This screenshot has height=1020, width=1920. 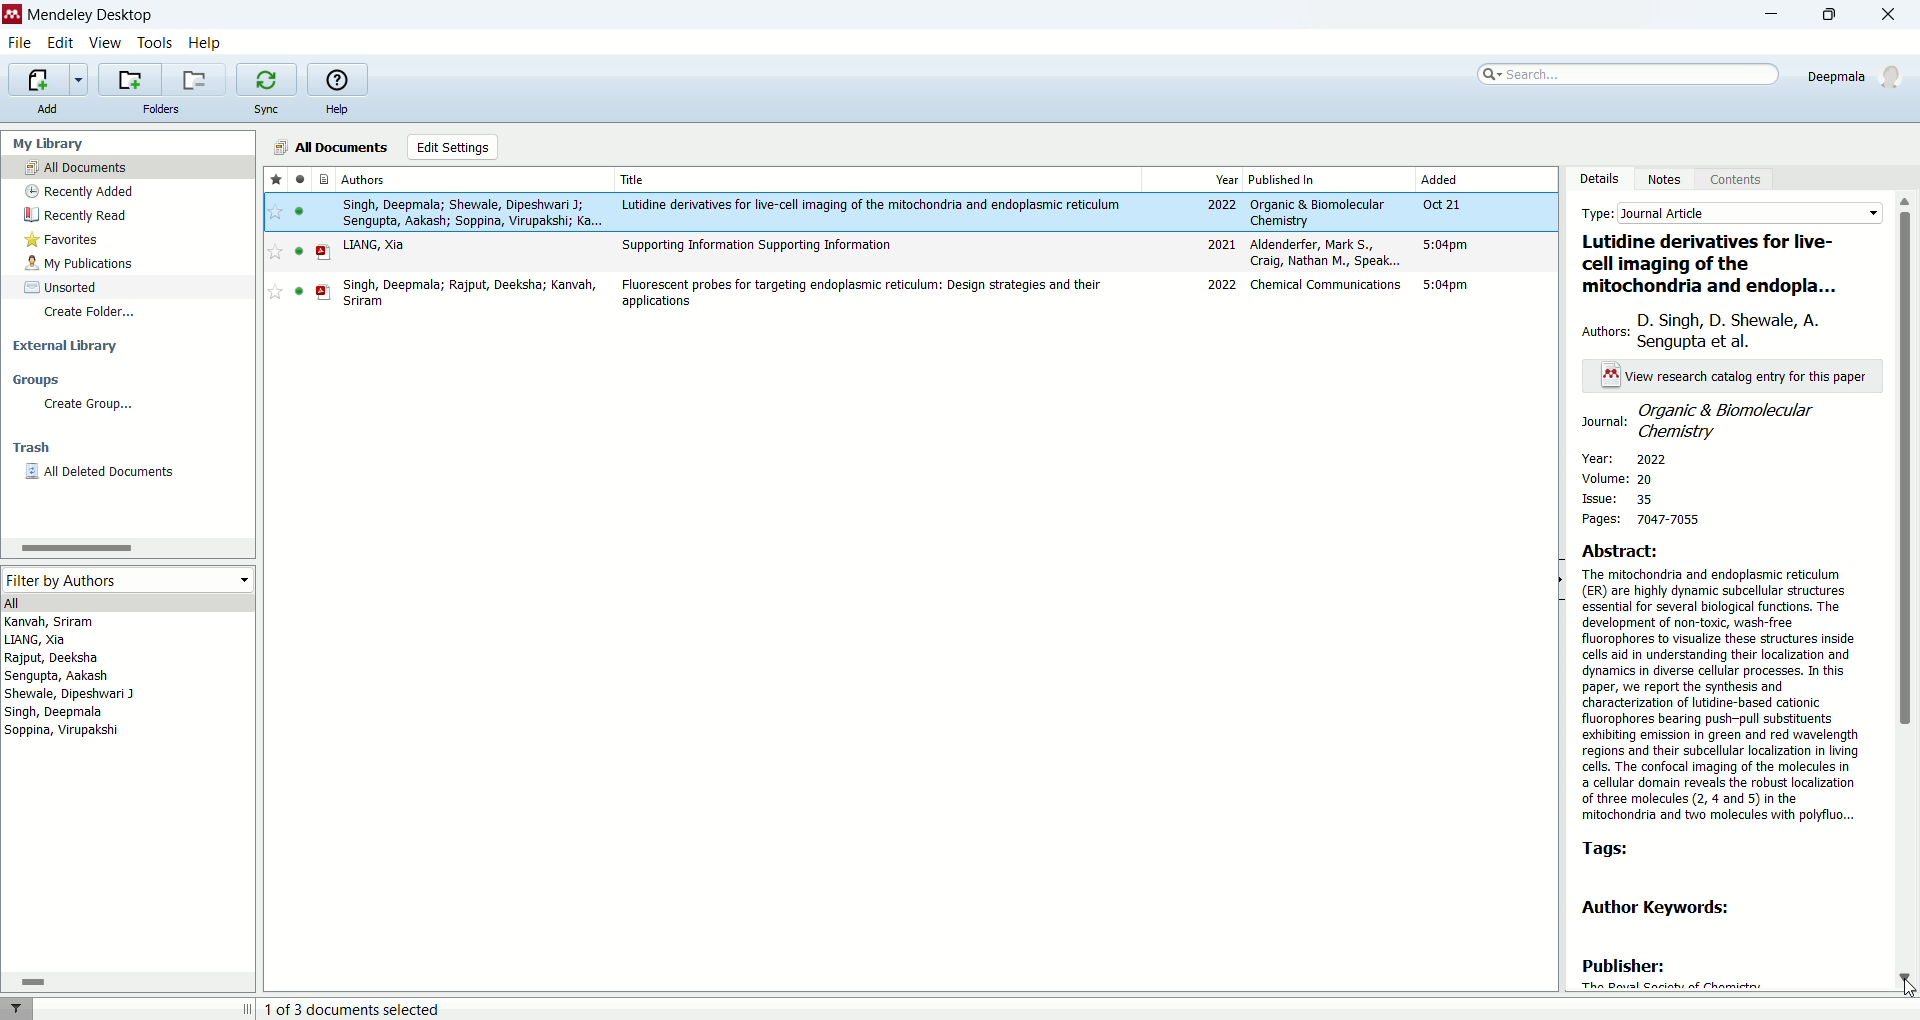 I want to click on singh, deepmala; rajput, deeksha; kanvah, sriram, so click(x=471, y=293).